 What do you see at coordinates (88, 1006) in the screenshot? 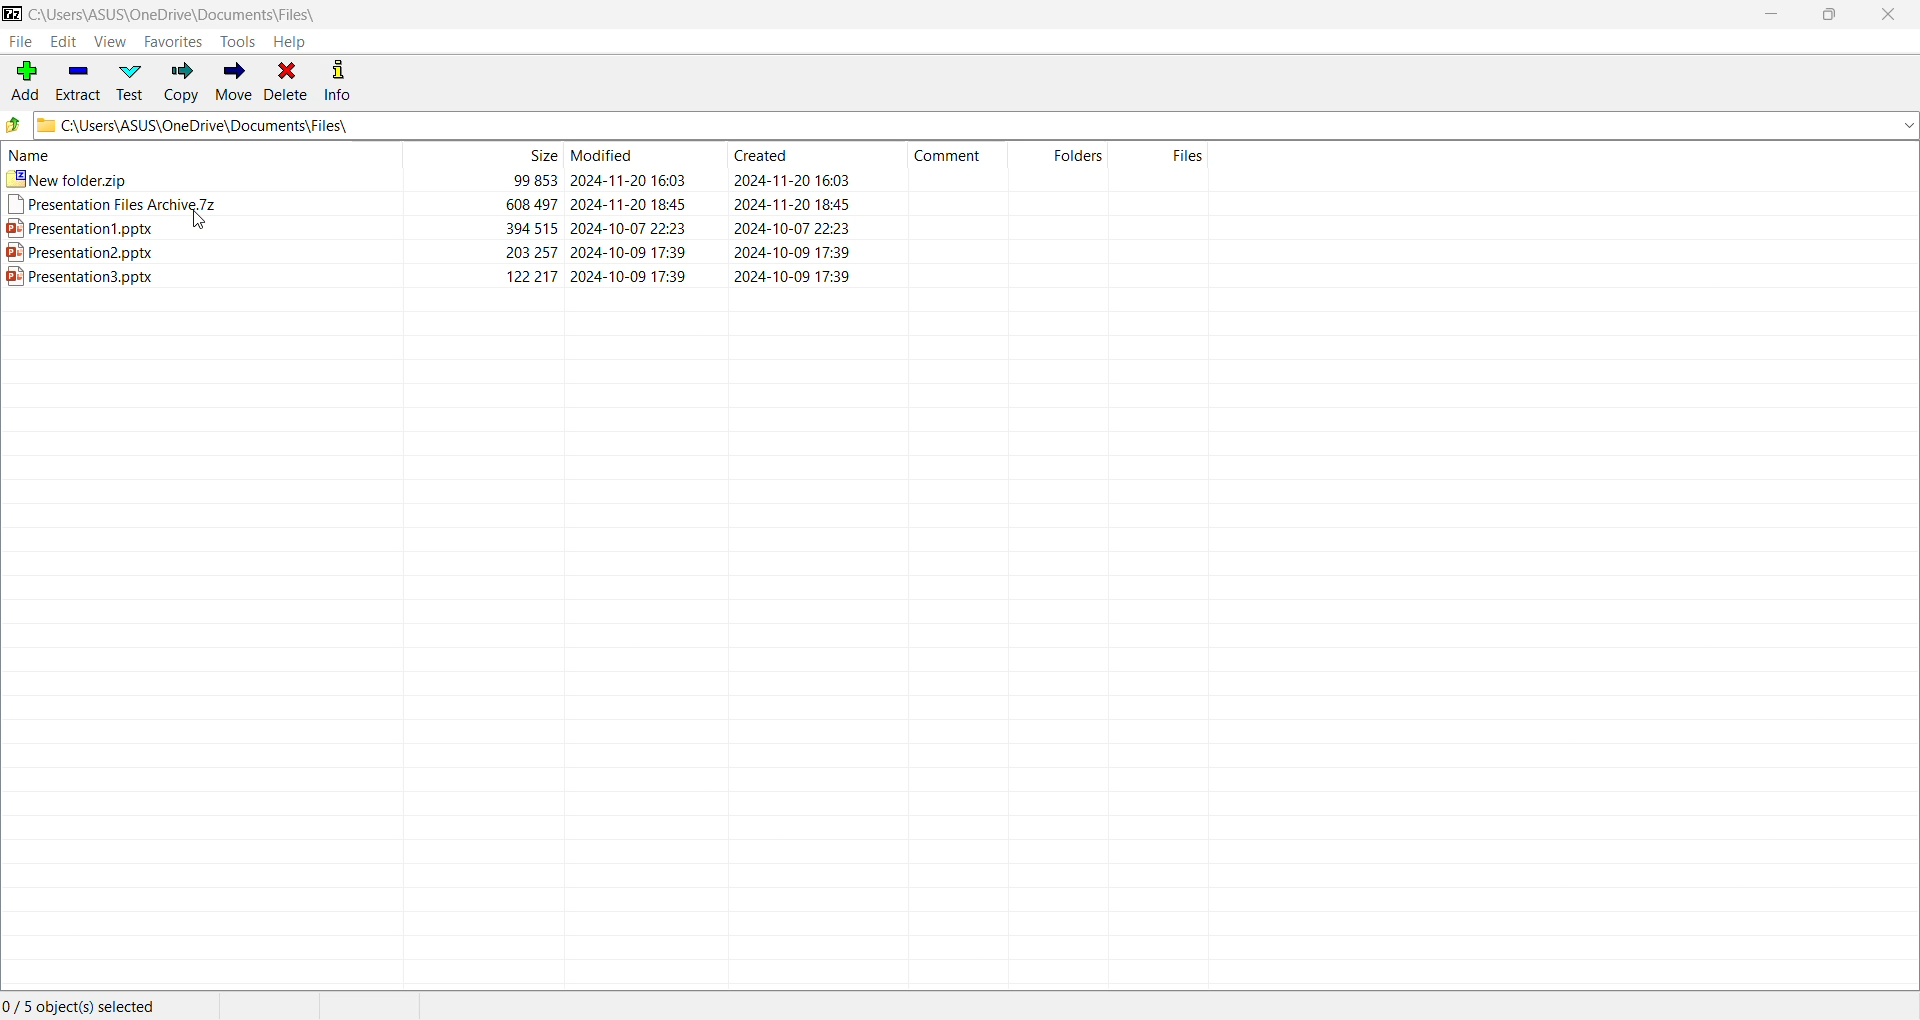
I see `Current Selection` at bounding box center [88, 1006].